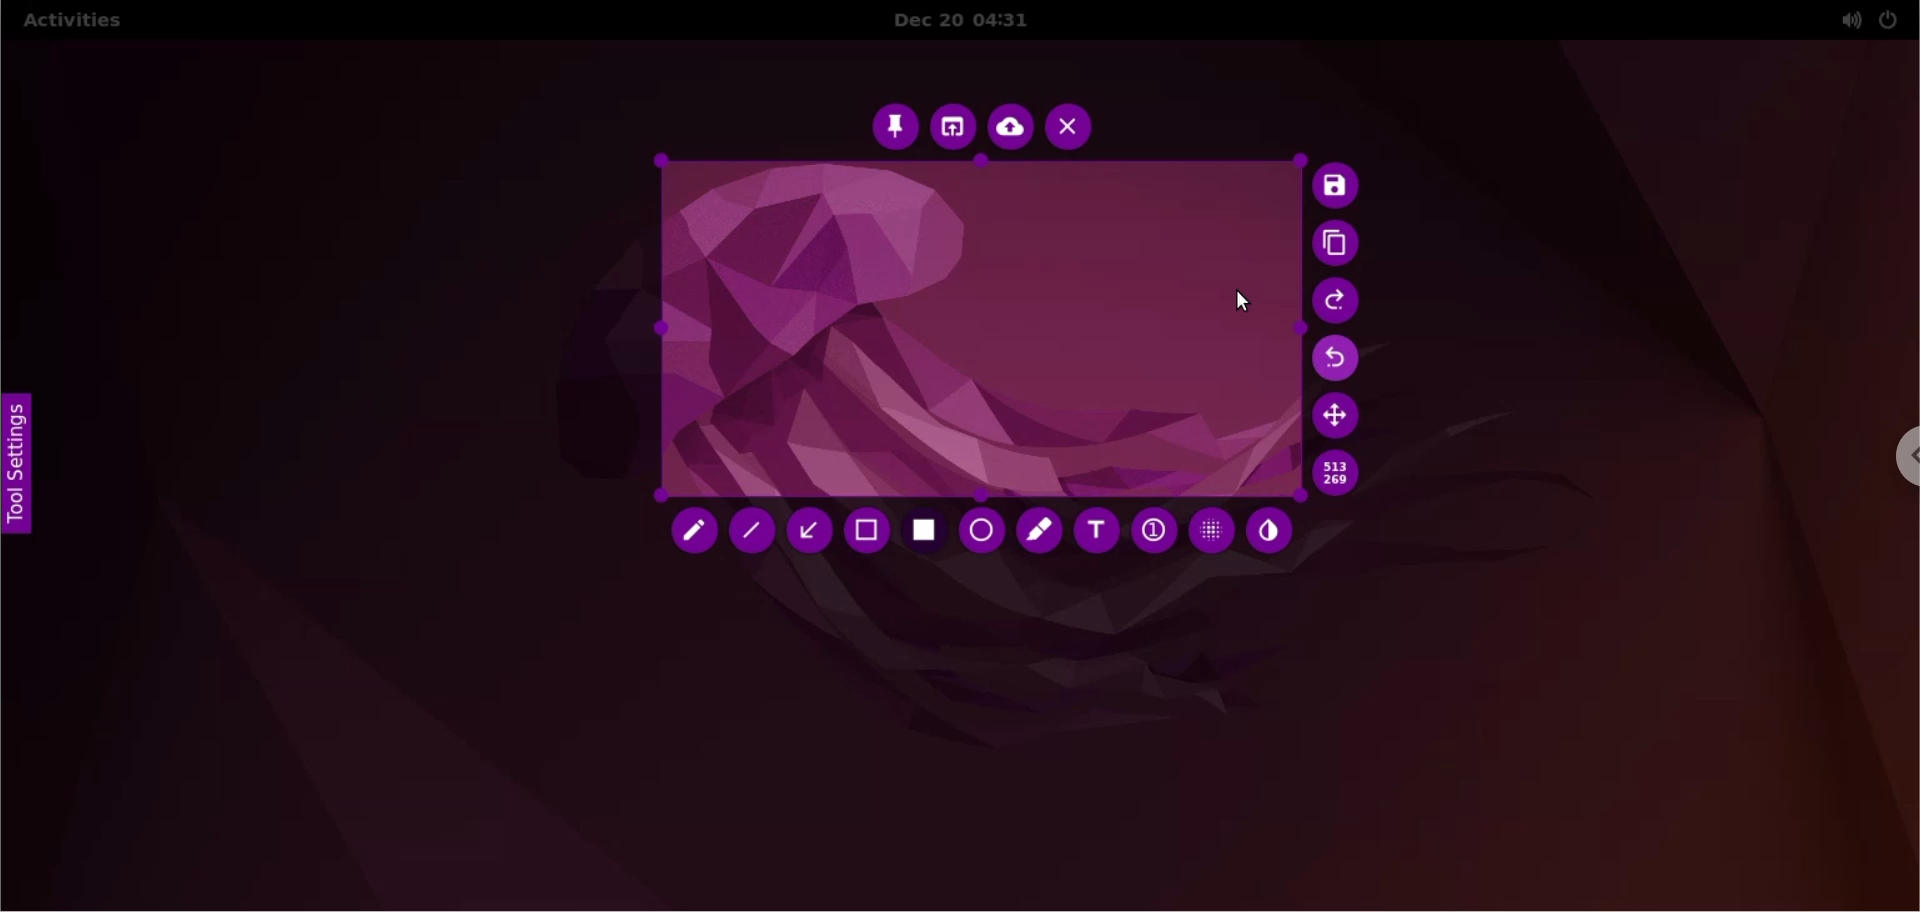  Describe the element at coordinates (1337, 358) in the screenshot. I see `undo` at that location.